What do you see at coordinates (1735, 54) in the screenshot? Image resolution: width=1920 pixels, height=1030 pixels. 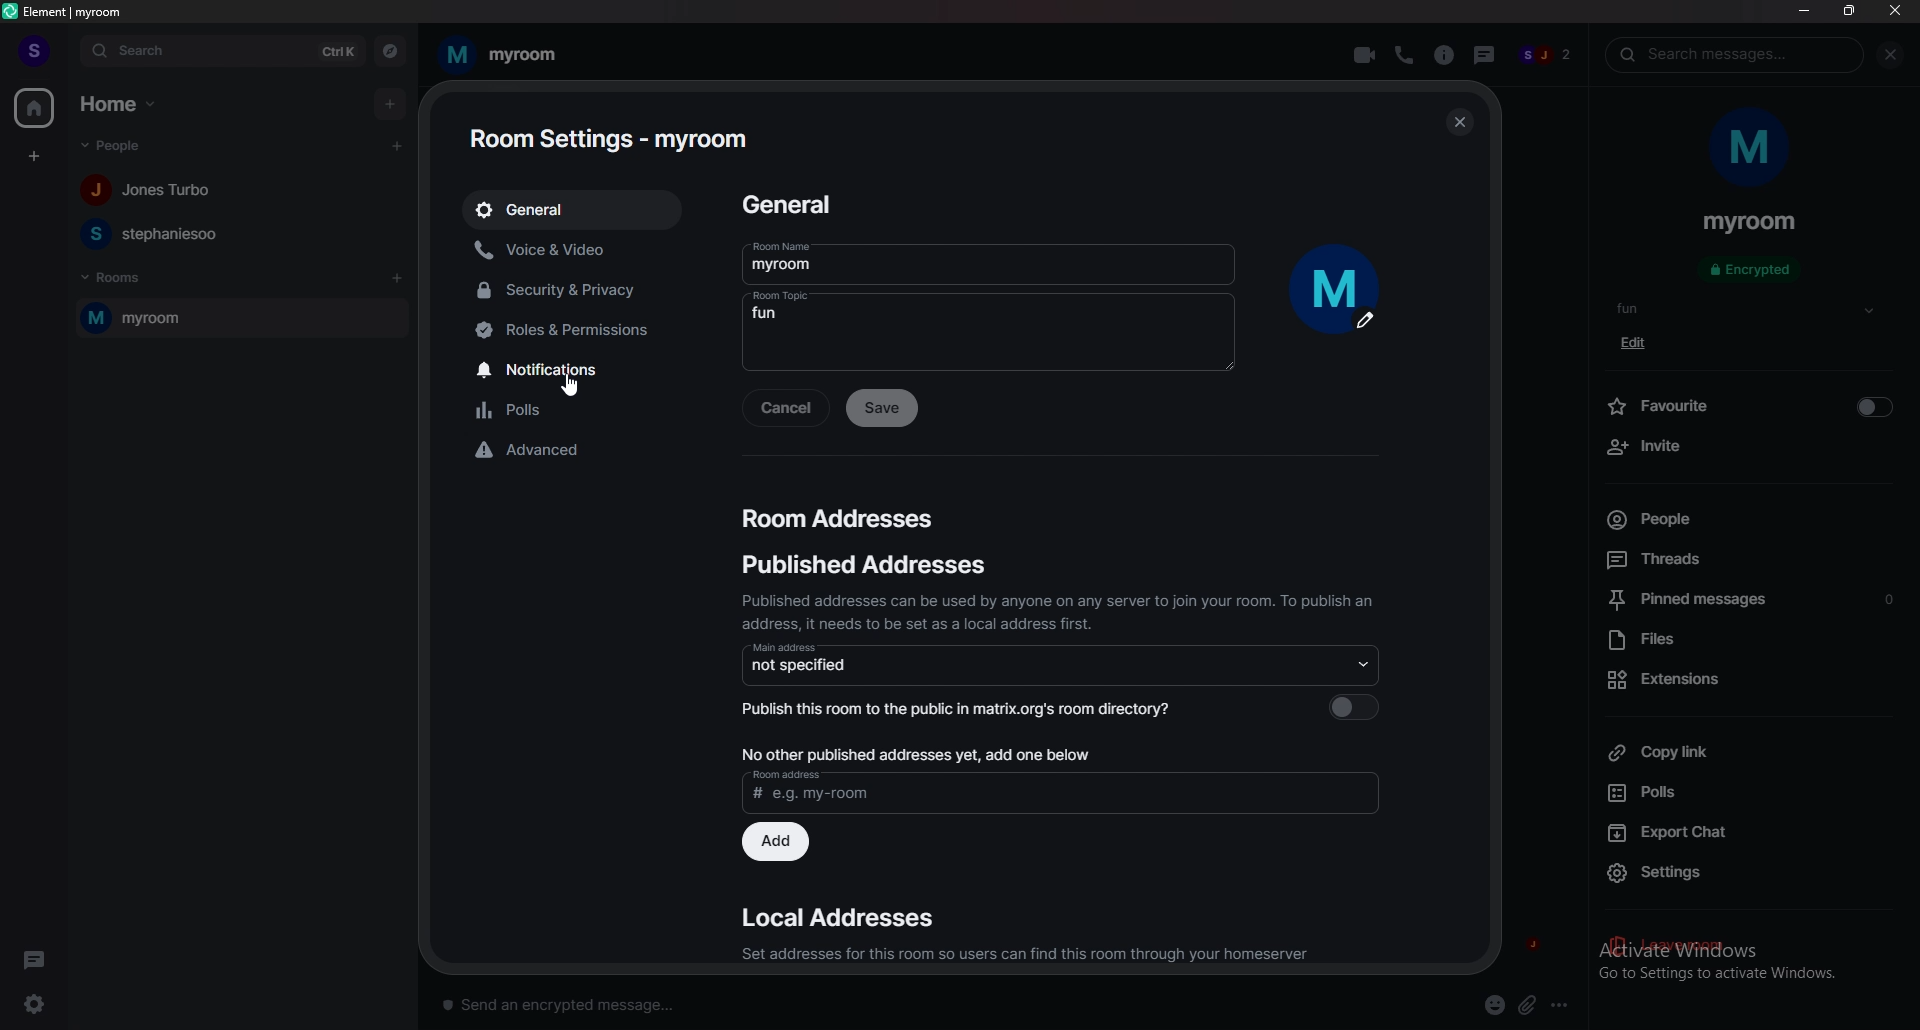 I see `search messages` at bounding box center [1735, 54].